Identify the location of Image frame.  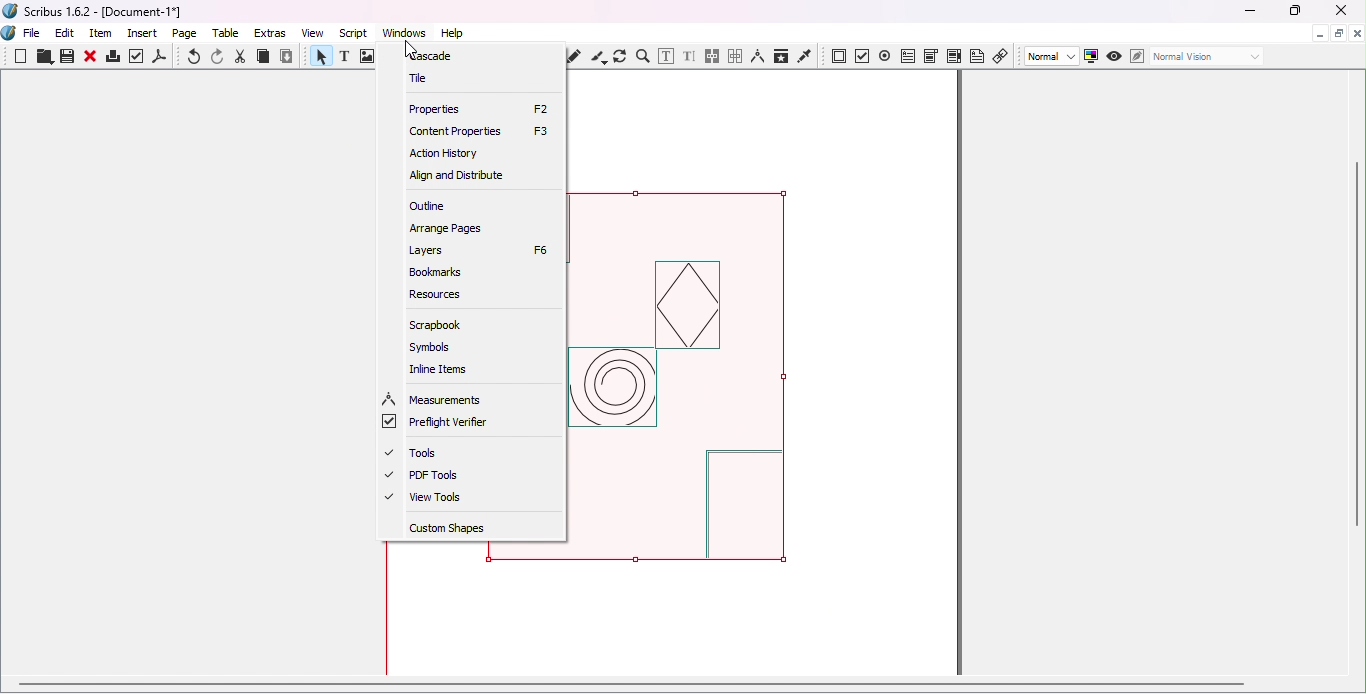
(369, 58).